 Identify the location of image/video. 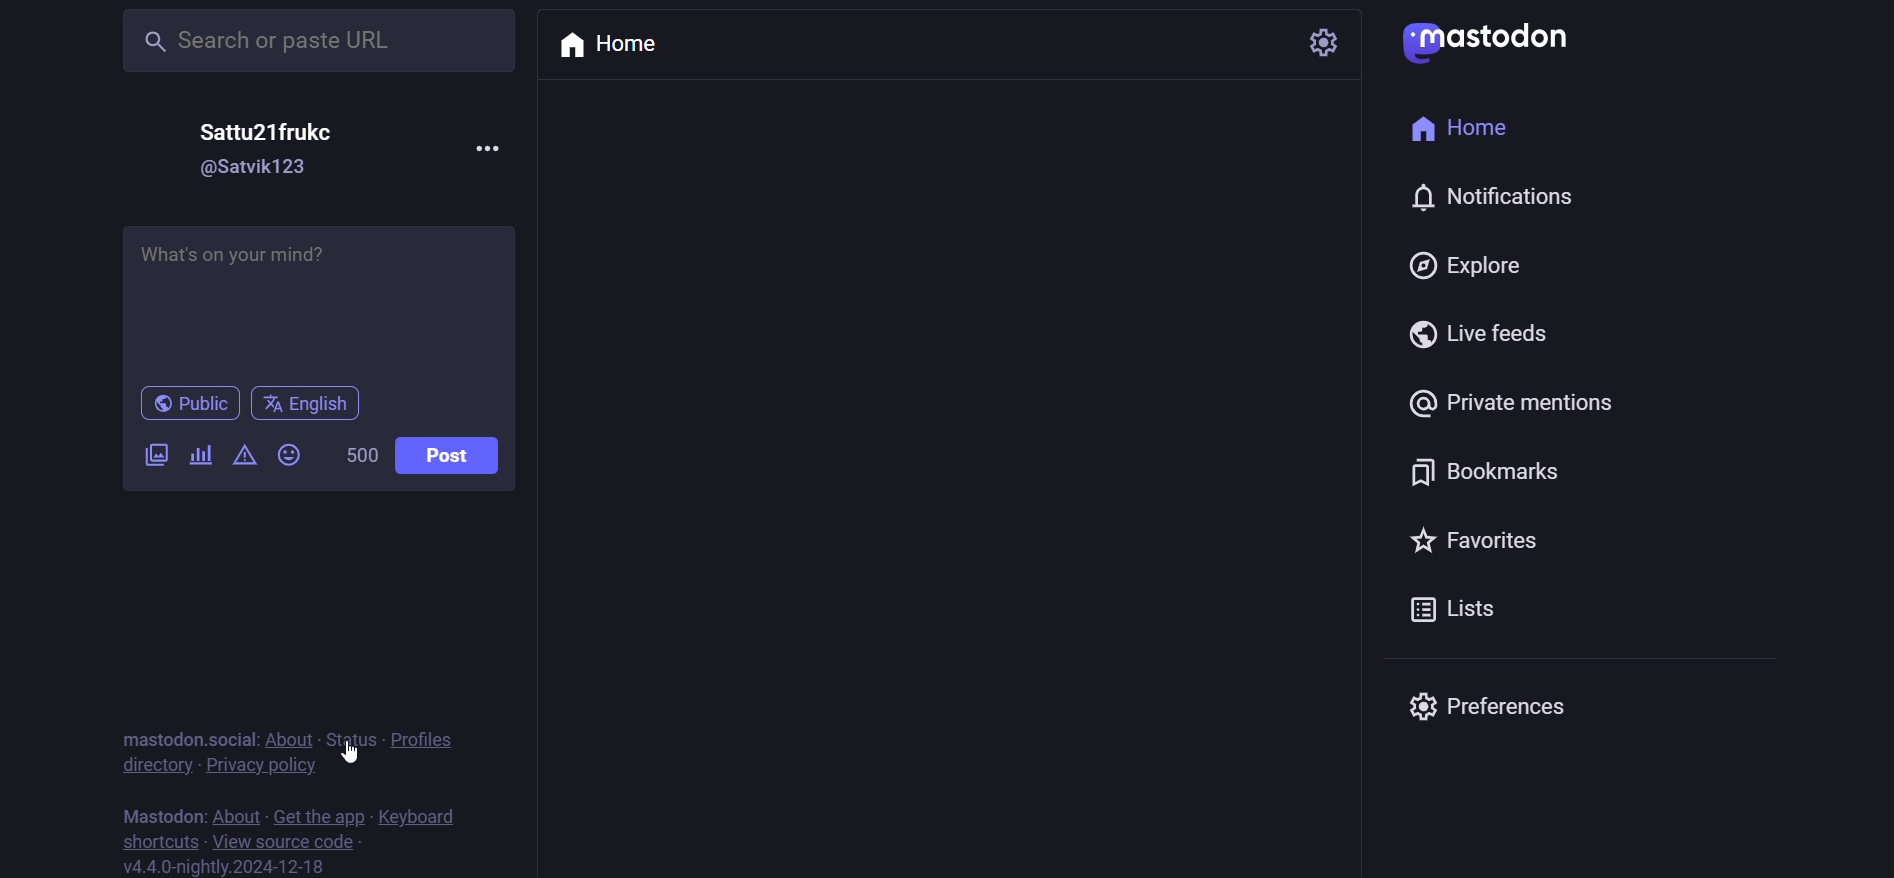
(154, 453).